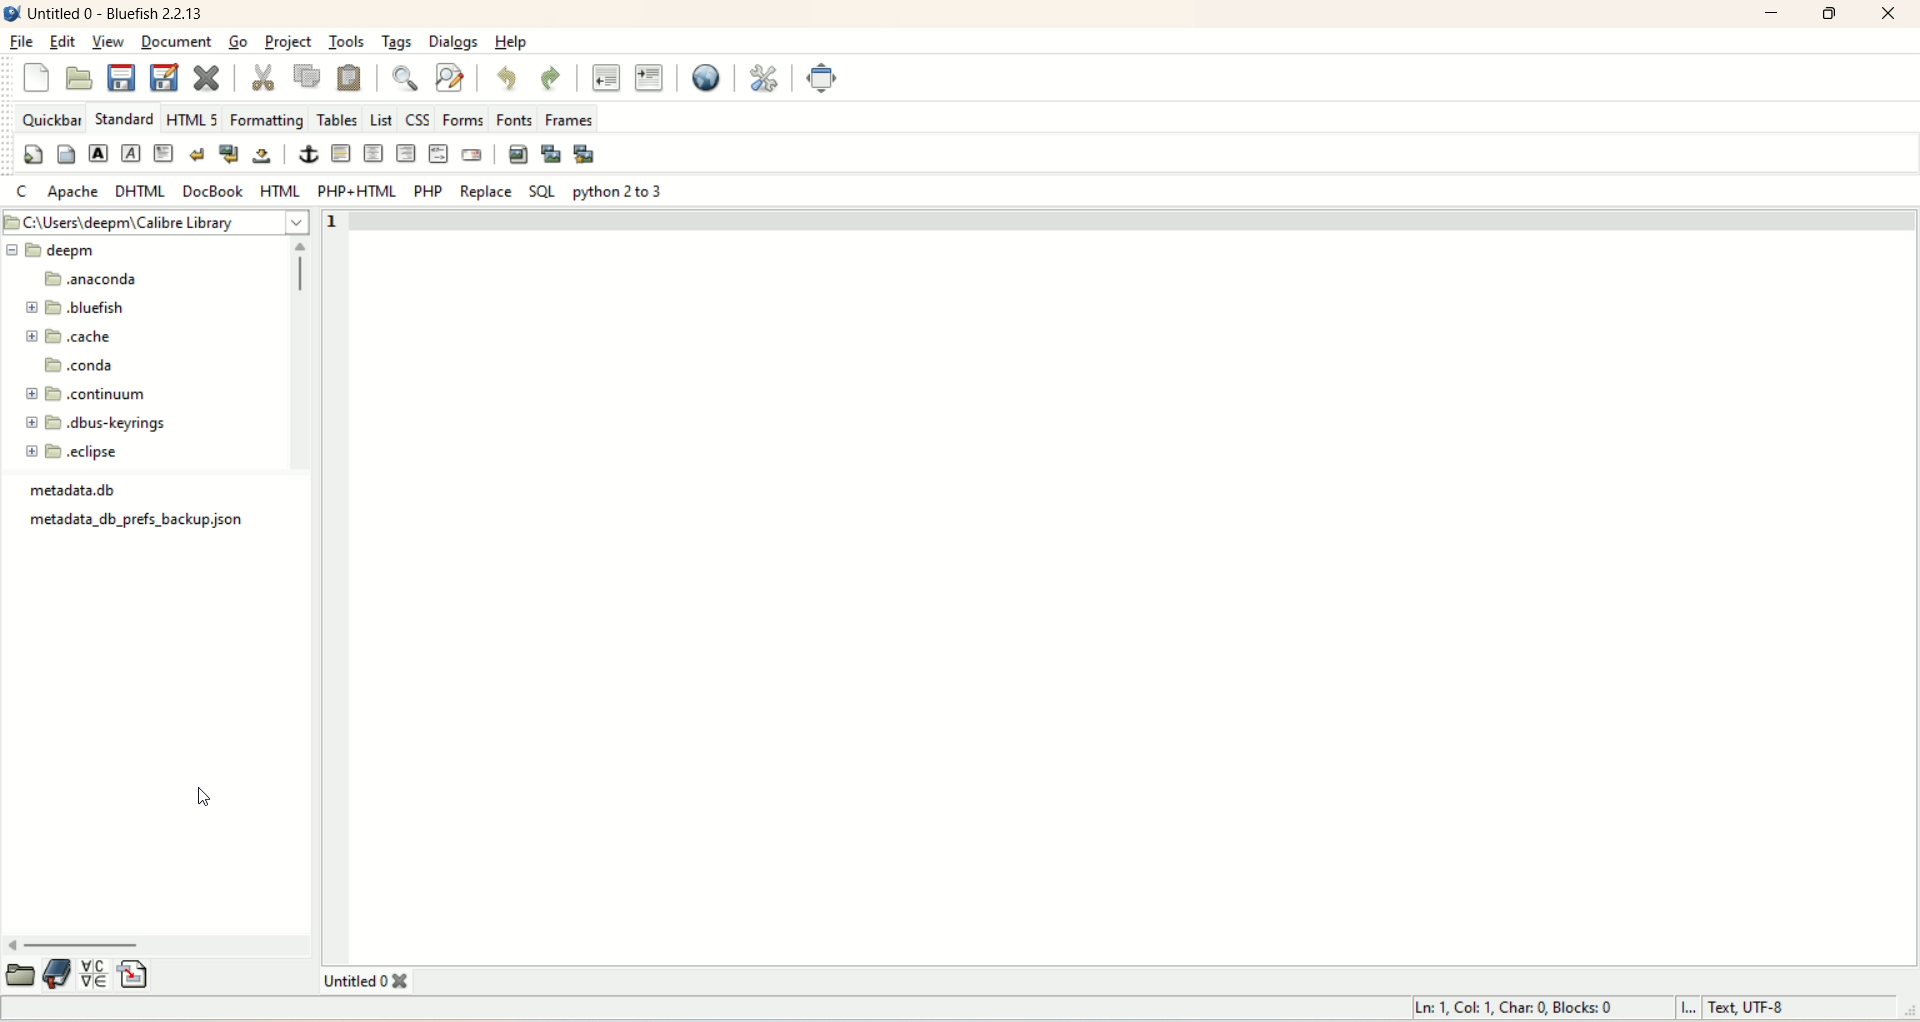 Image resolution: width=1920 pixels, height=1022 pixels. Describe the element at coordinates (405, 152) in the screenshot. I see `right justify` at that location.